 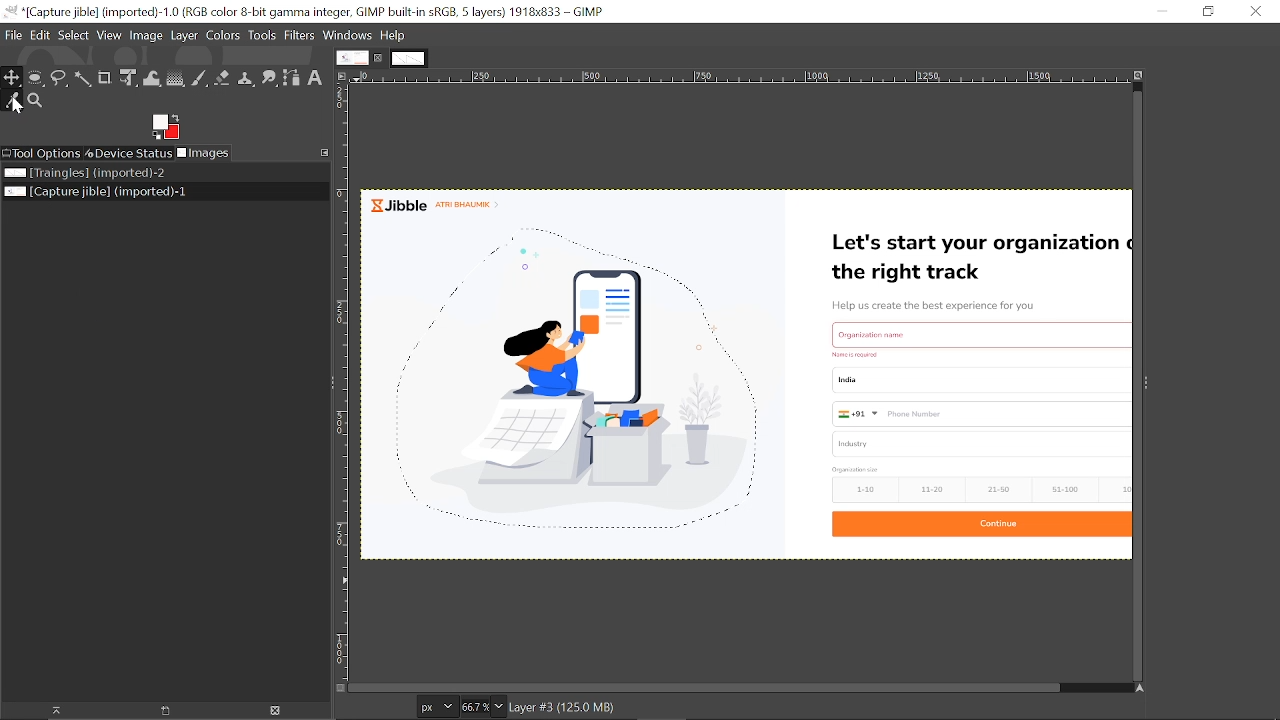 I want to click on Horizontal scrollbar, so click(x=706, y=687).